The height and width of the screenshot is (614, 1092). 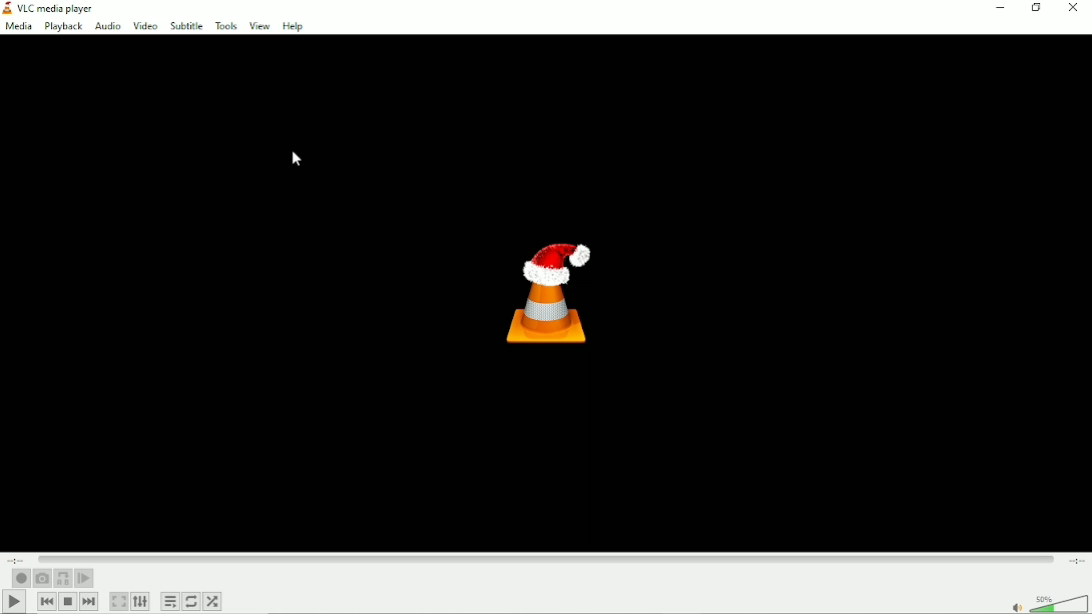 What do you see at coordinates (292, 27) in the screenshot?
I see `Help` at bounding box center [292, 27].